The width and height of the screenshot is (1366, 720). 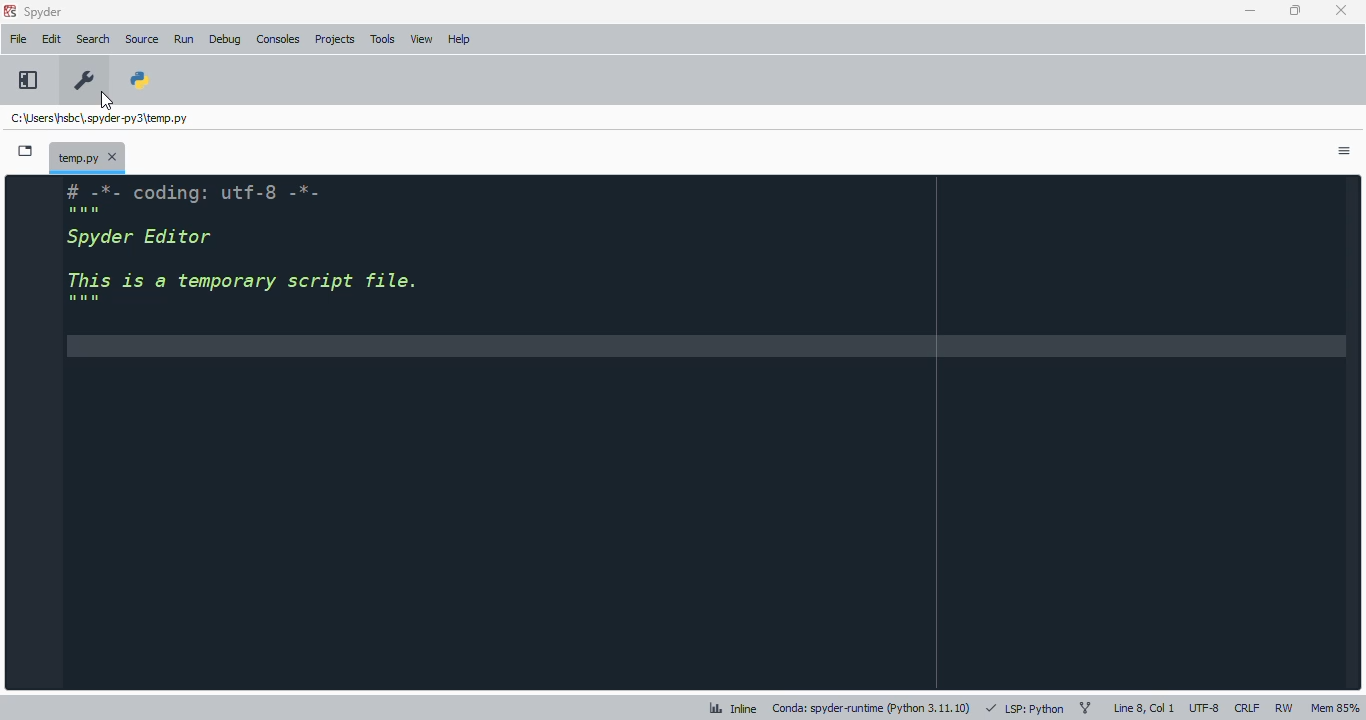 I want to click on UTF-8, so click(x=1205, y=708).